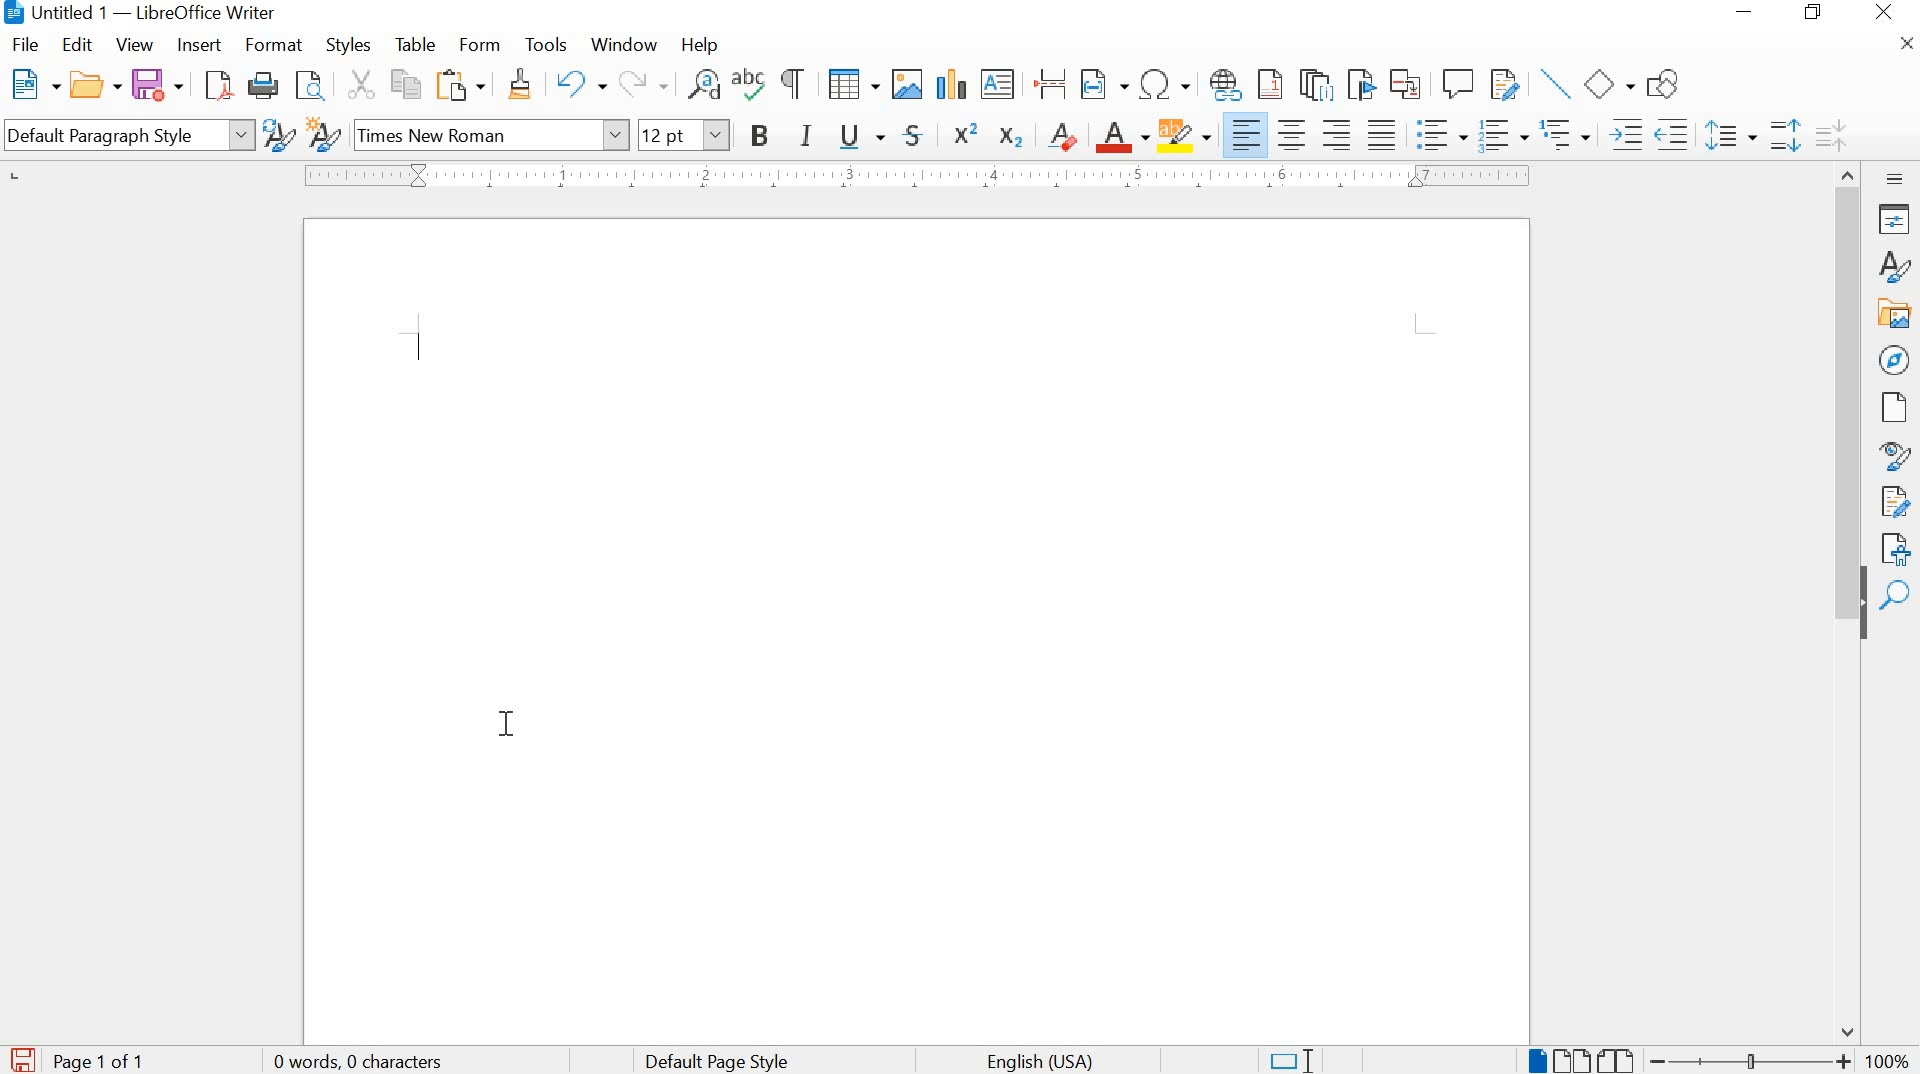 This screenshot has height=1074, width=1920. I want to click on CURSOR POSITION AFTER CHANGING TEXT FONT TO TIMES NEW ROMAN, so click(508, 723).